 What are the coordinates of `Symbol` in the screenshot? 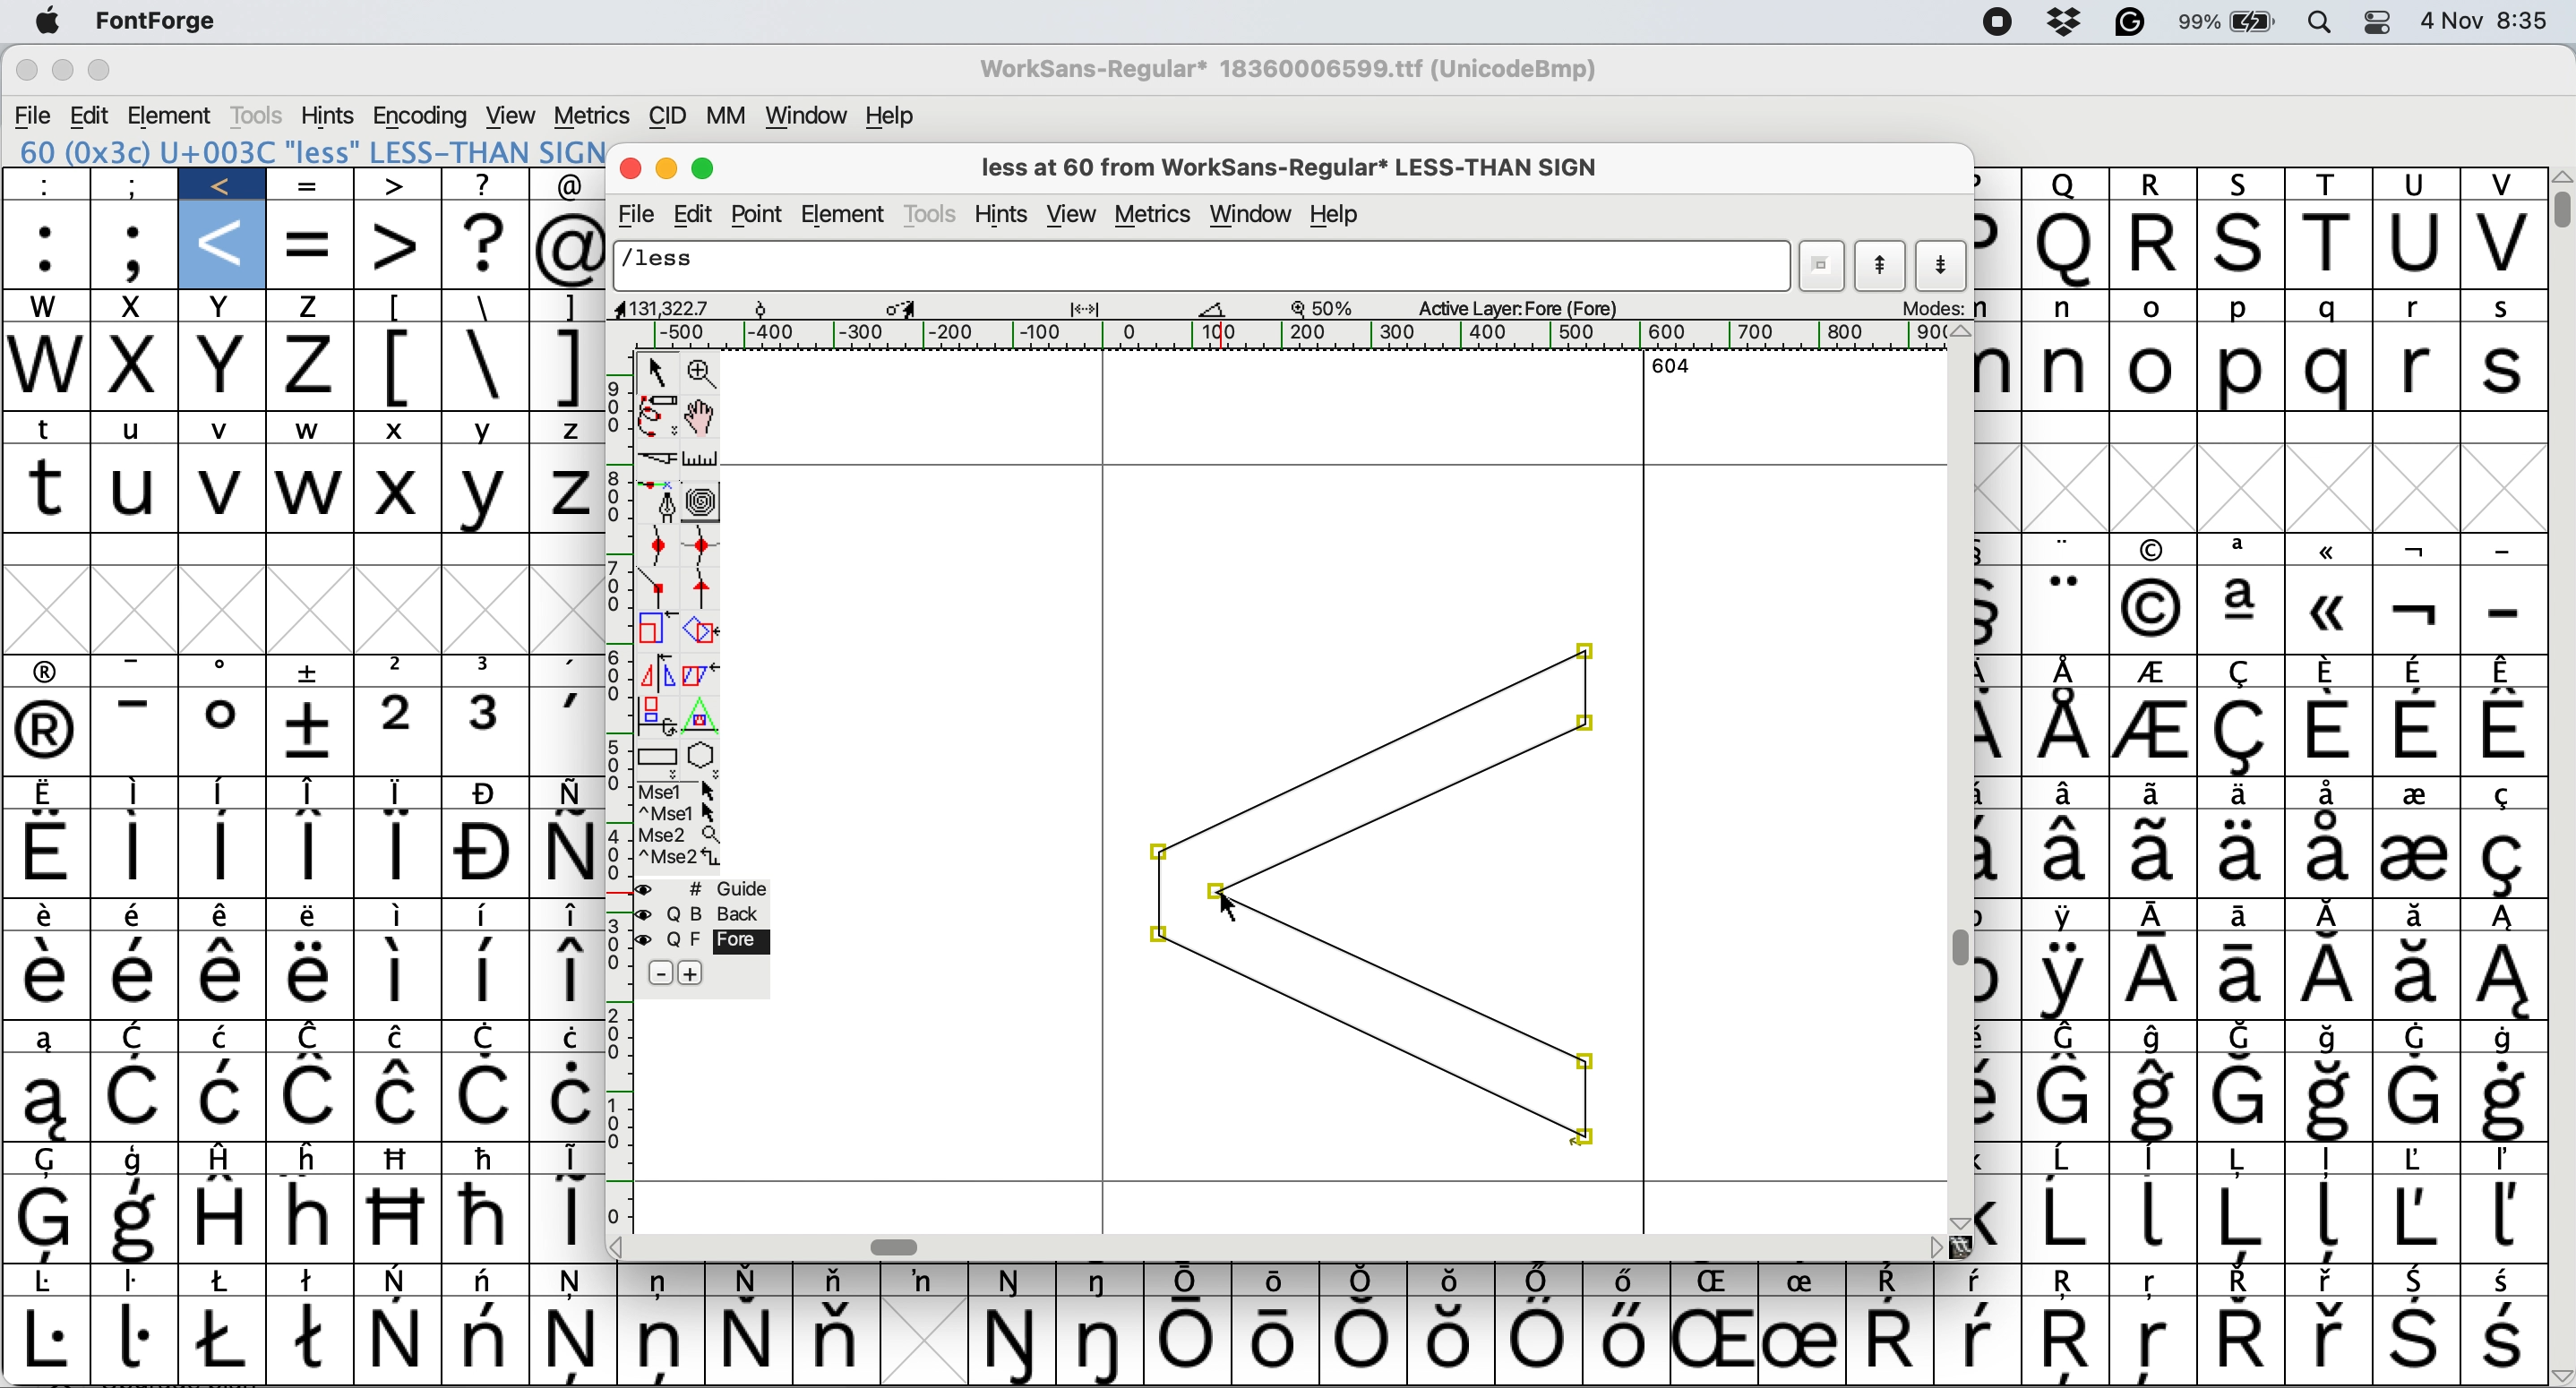 It's located at (2414, 856).